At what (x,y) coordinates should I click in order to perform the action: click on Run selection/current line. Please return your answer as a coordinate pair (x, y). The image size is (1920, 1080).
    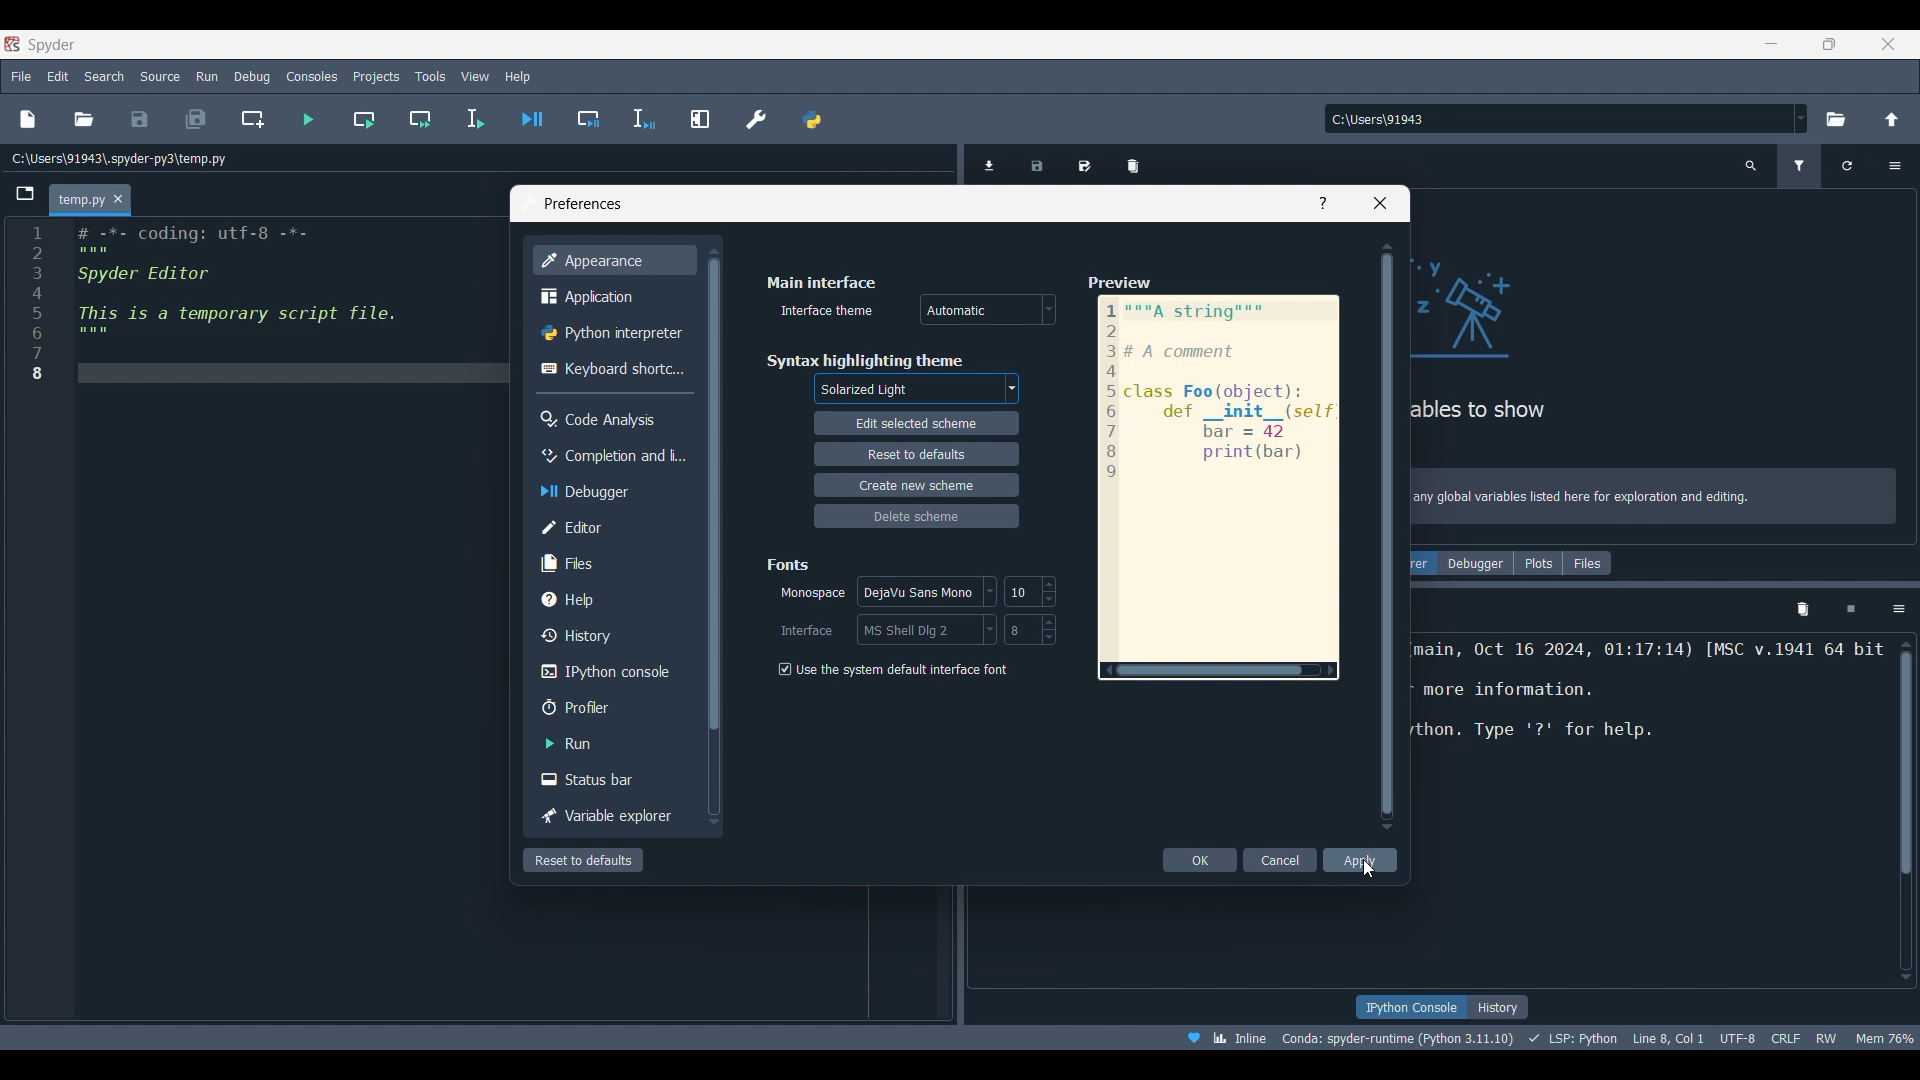
    Looking at the image, I should click on (475, 119).